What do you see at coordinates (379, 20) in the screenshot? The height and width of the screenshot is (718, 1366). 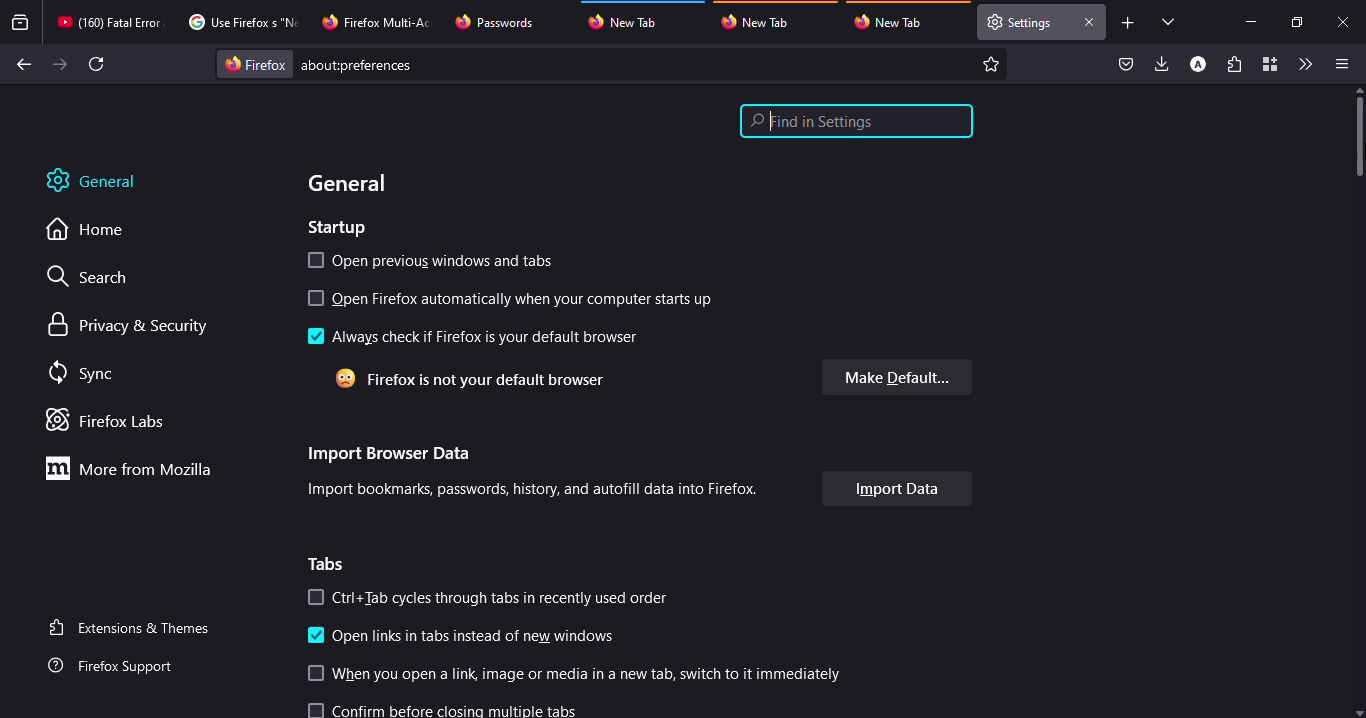 I see `tab` at bounding box center [379, 20].